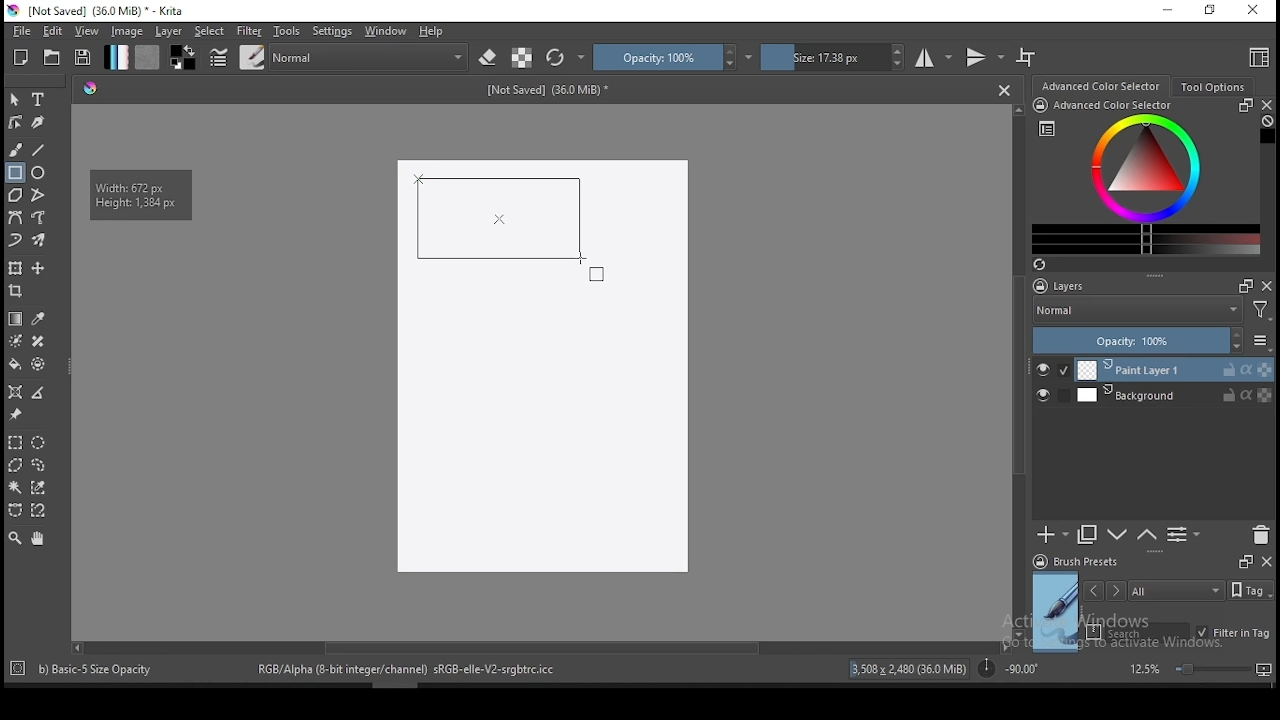  Describe the element at coordinates (19, 669) in the screenshot. I see `Target` at that location.